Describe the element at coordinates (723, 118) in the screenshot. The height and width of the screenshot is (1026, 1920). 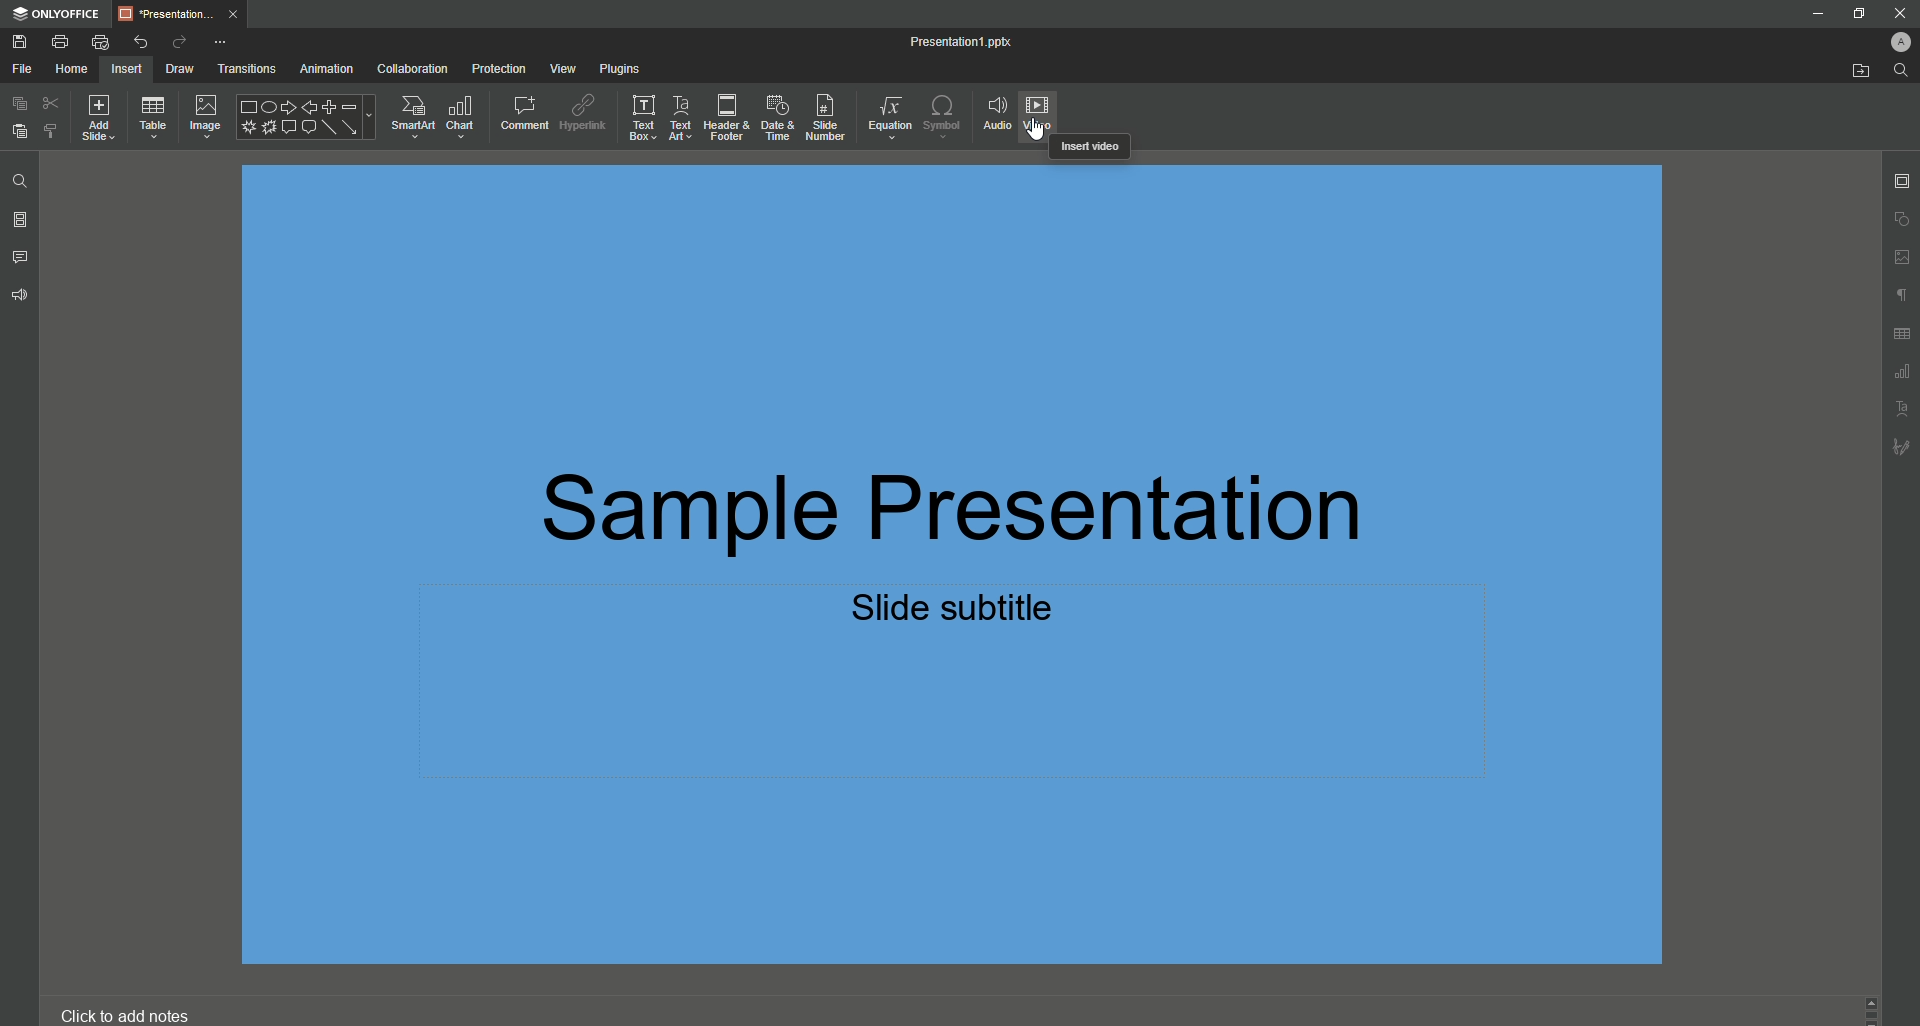
I see `Header and Footer` at that location.